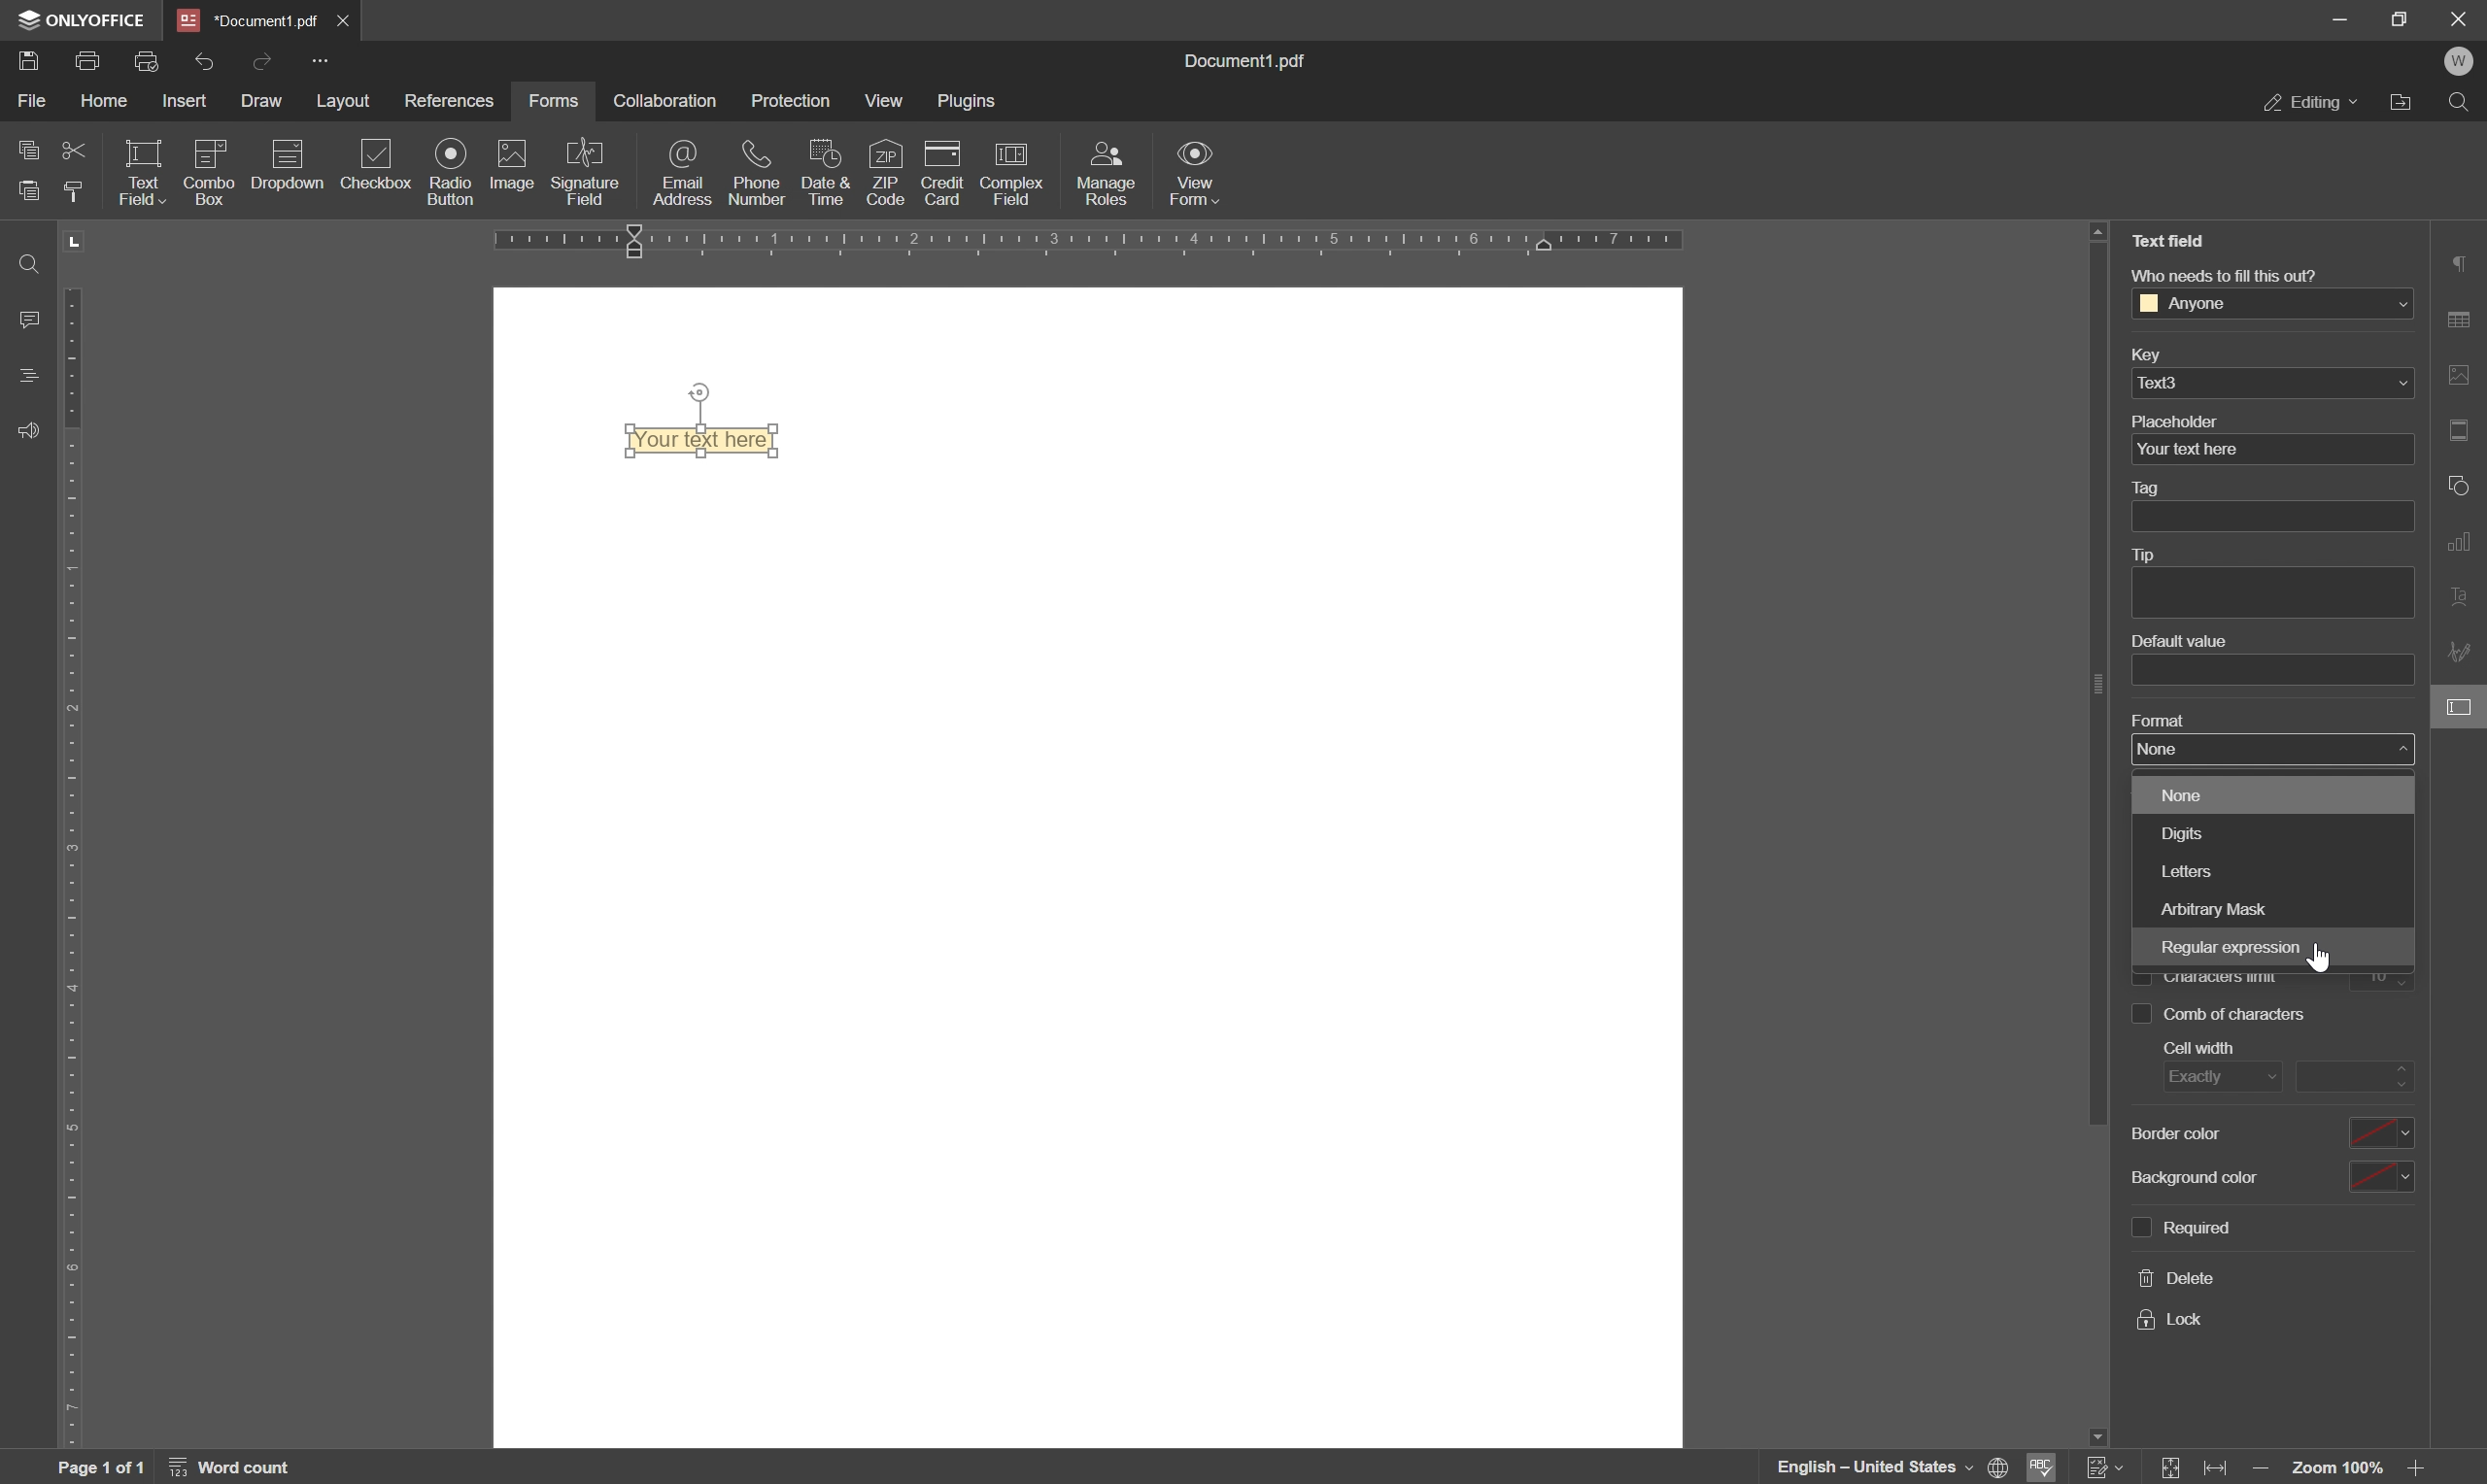 This screenshot has height=1484, width=2487. What do you see at coordinates (2464, 545) in the screenshot?
I see `chart settings` at bounding box center [2464, 545].